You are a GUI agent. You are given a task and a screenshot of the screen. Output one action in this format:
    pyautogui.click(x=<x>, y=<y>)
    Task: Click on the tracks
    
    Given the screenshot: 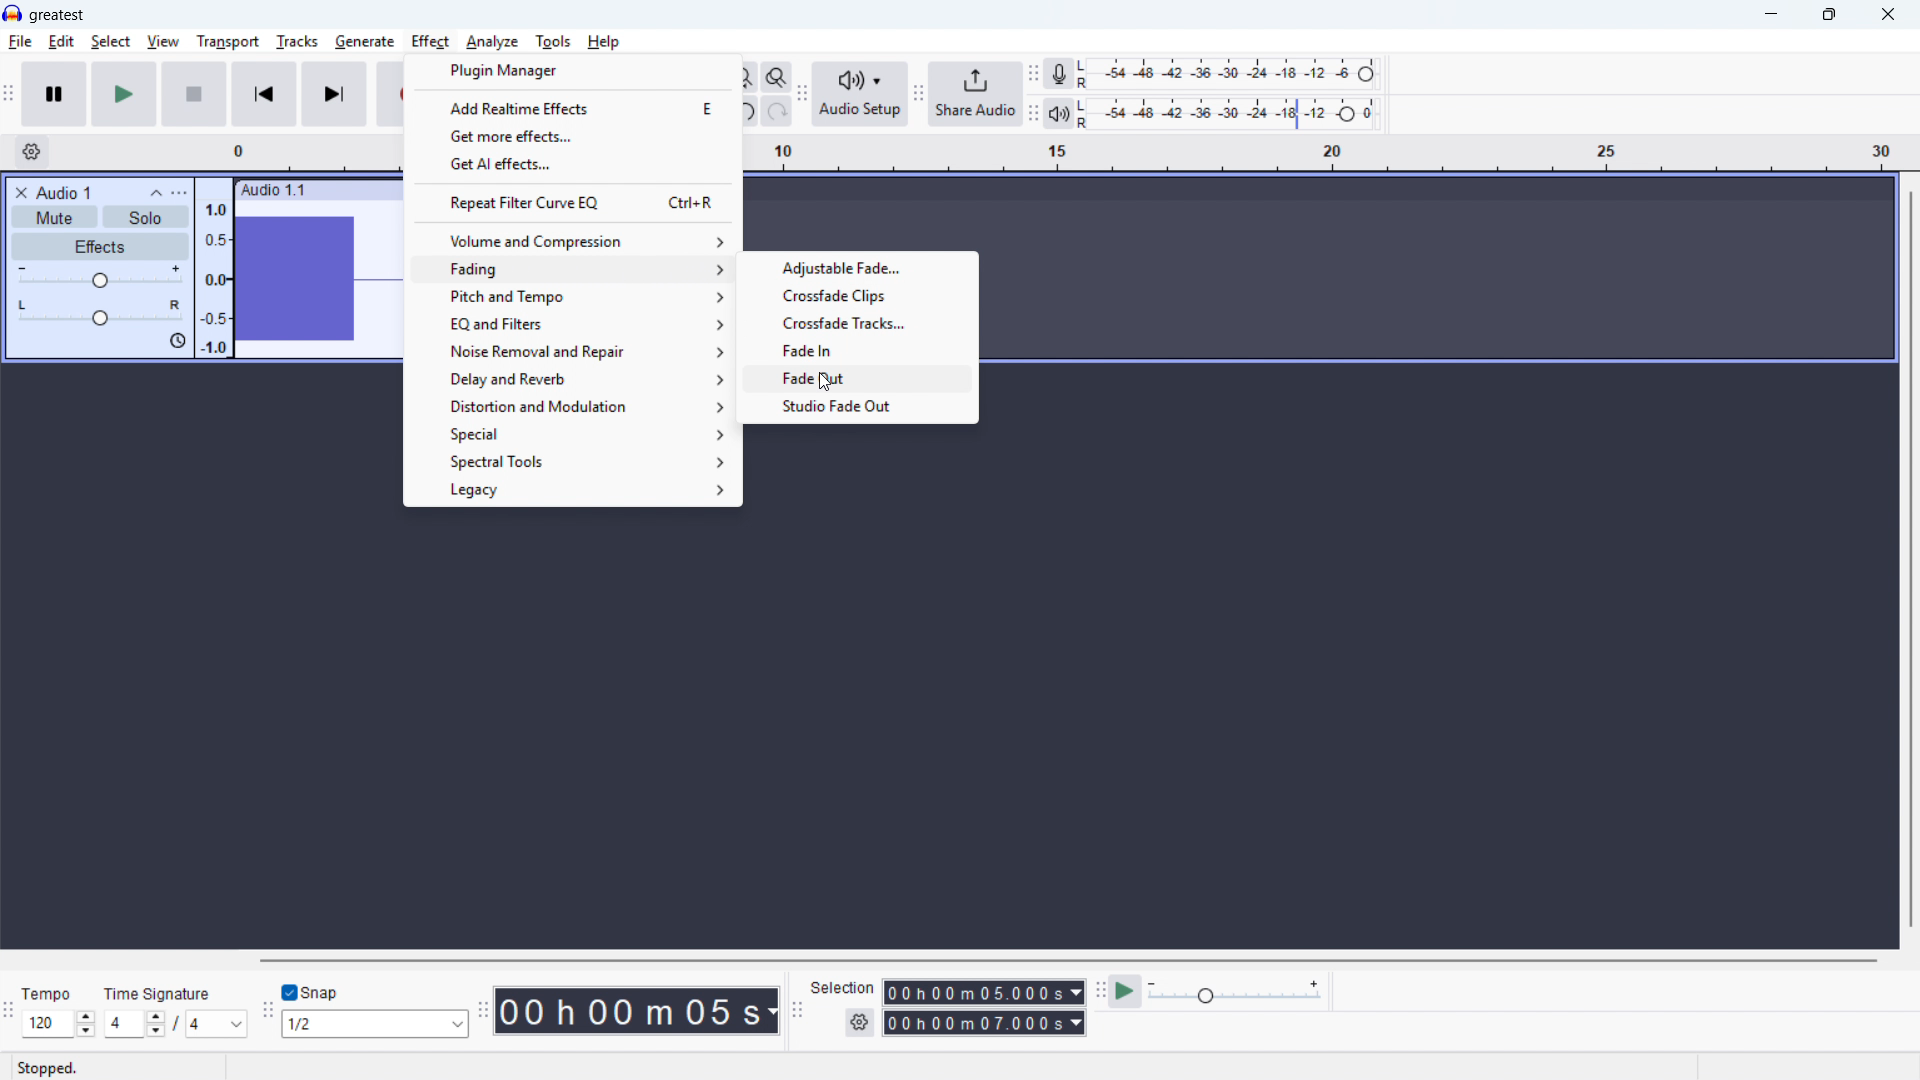 What is the action you would take?
    pyautogui.click(x=298, y=42)
    